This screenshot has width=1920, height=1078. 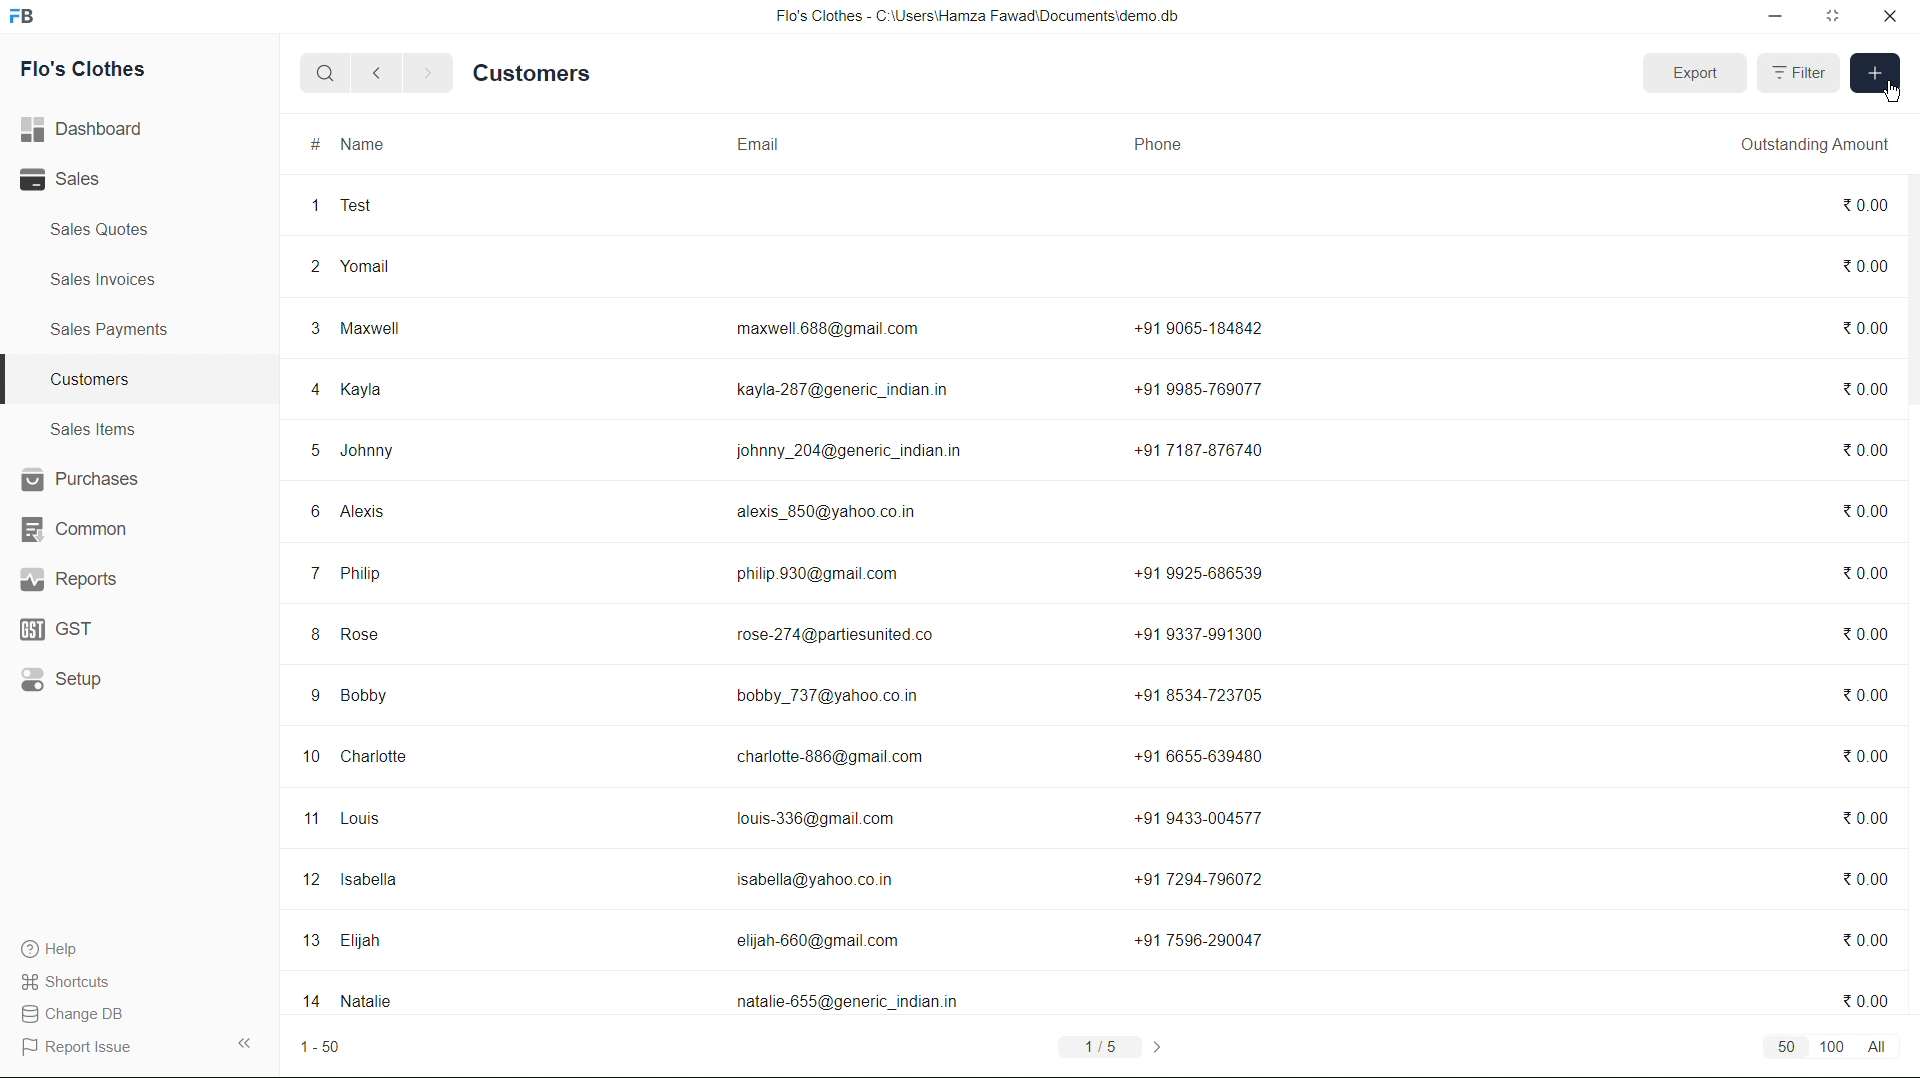 What do you see at coordinates (1799, 72) in the screenshot?
I see `Filter` at bounding box center [1799, 72].